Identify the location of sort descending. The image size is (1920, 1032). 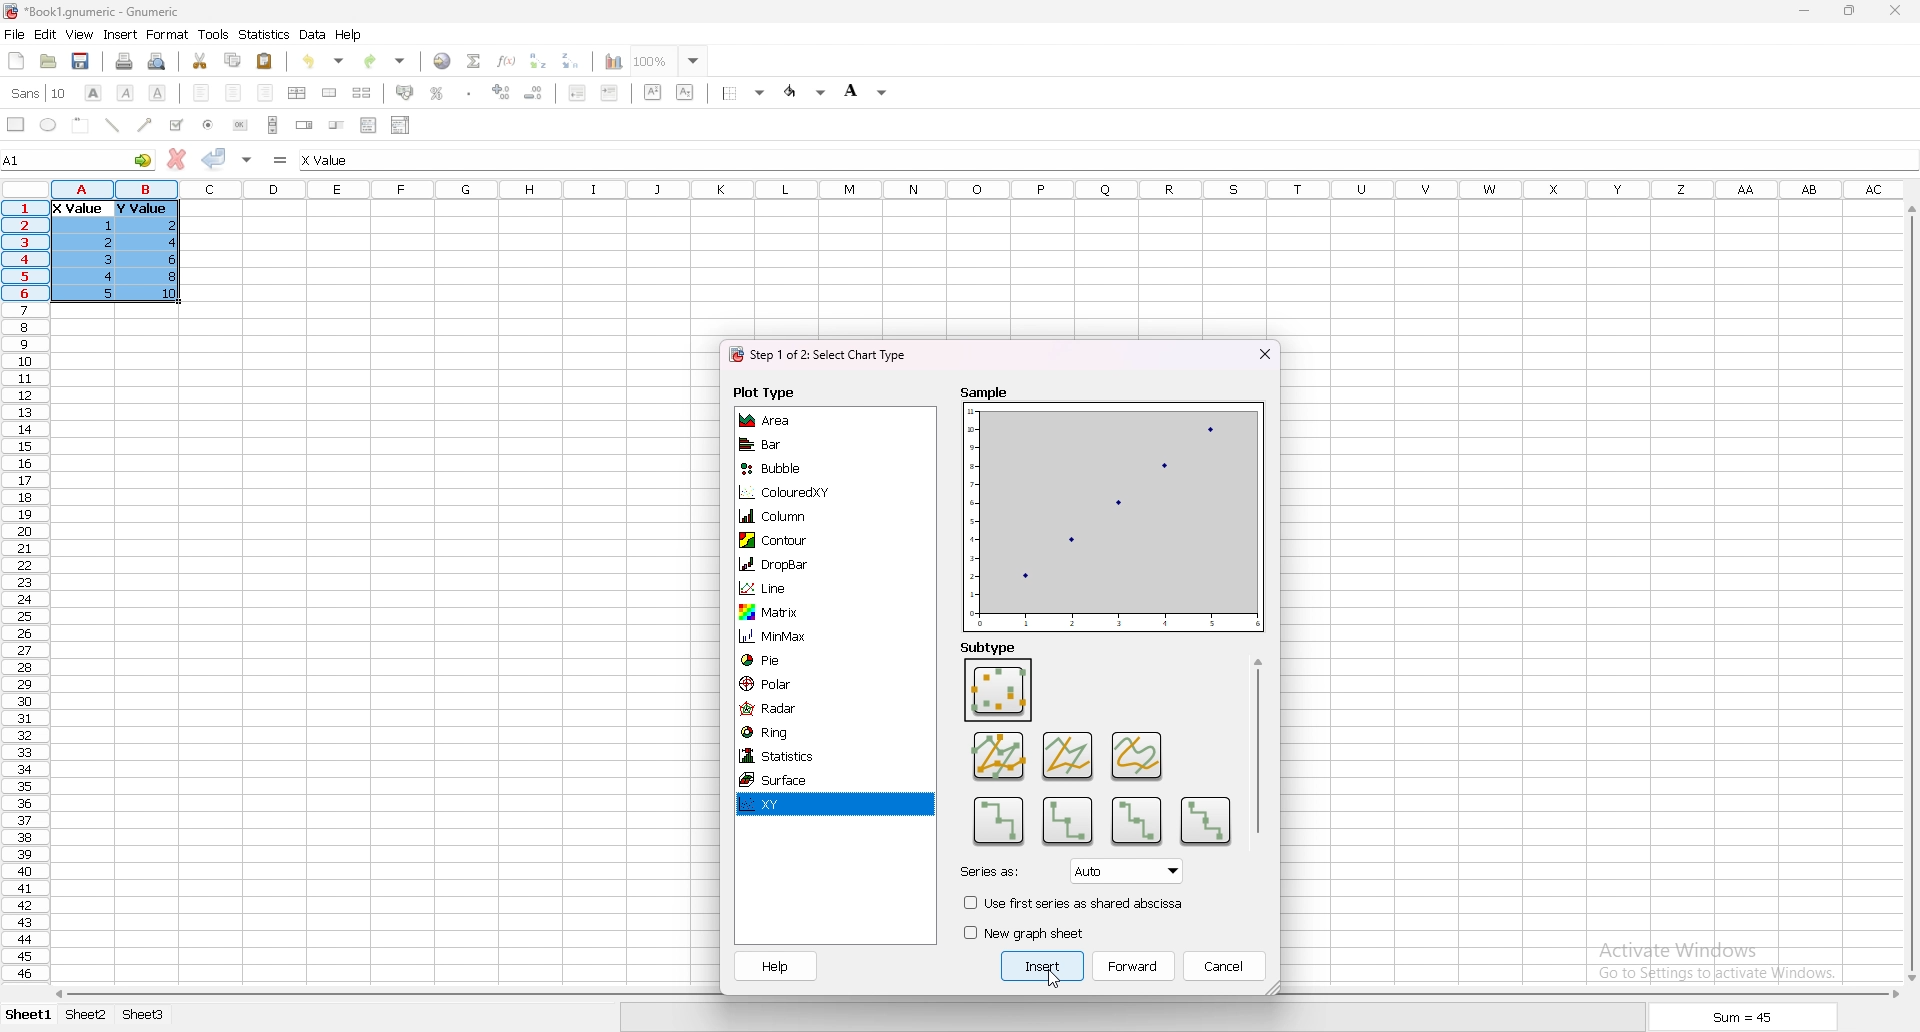
(571, 60).